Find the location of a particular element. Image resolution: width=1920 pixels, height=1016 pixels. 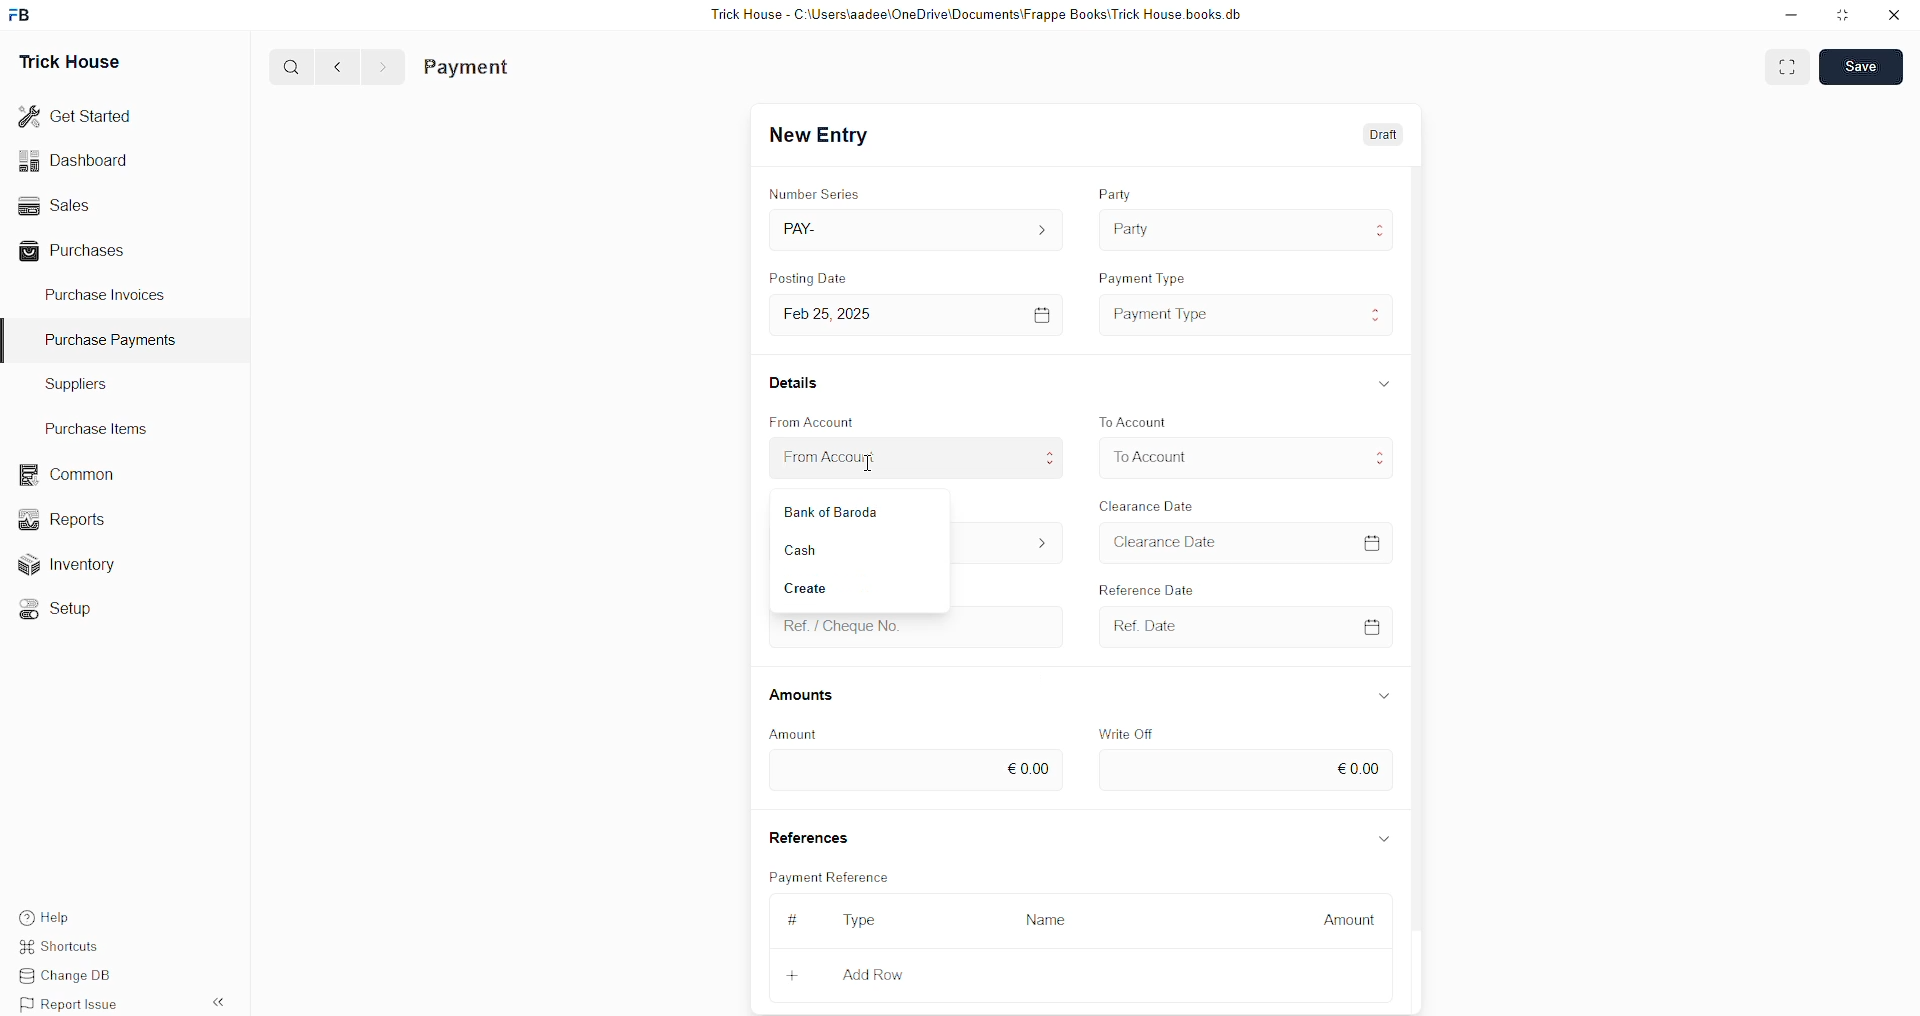

Purchase Invoice is located at coordinates (516, 67).